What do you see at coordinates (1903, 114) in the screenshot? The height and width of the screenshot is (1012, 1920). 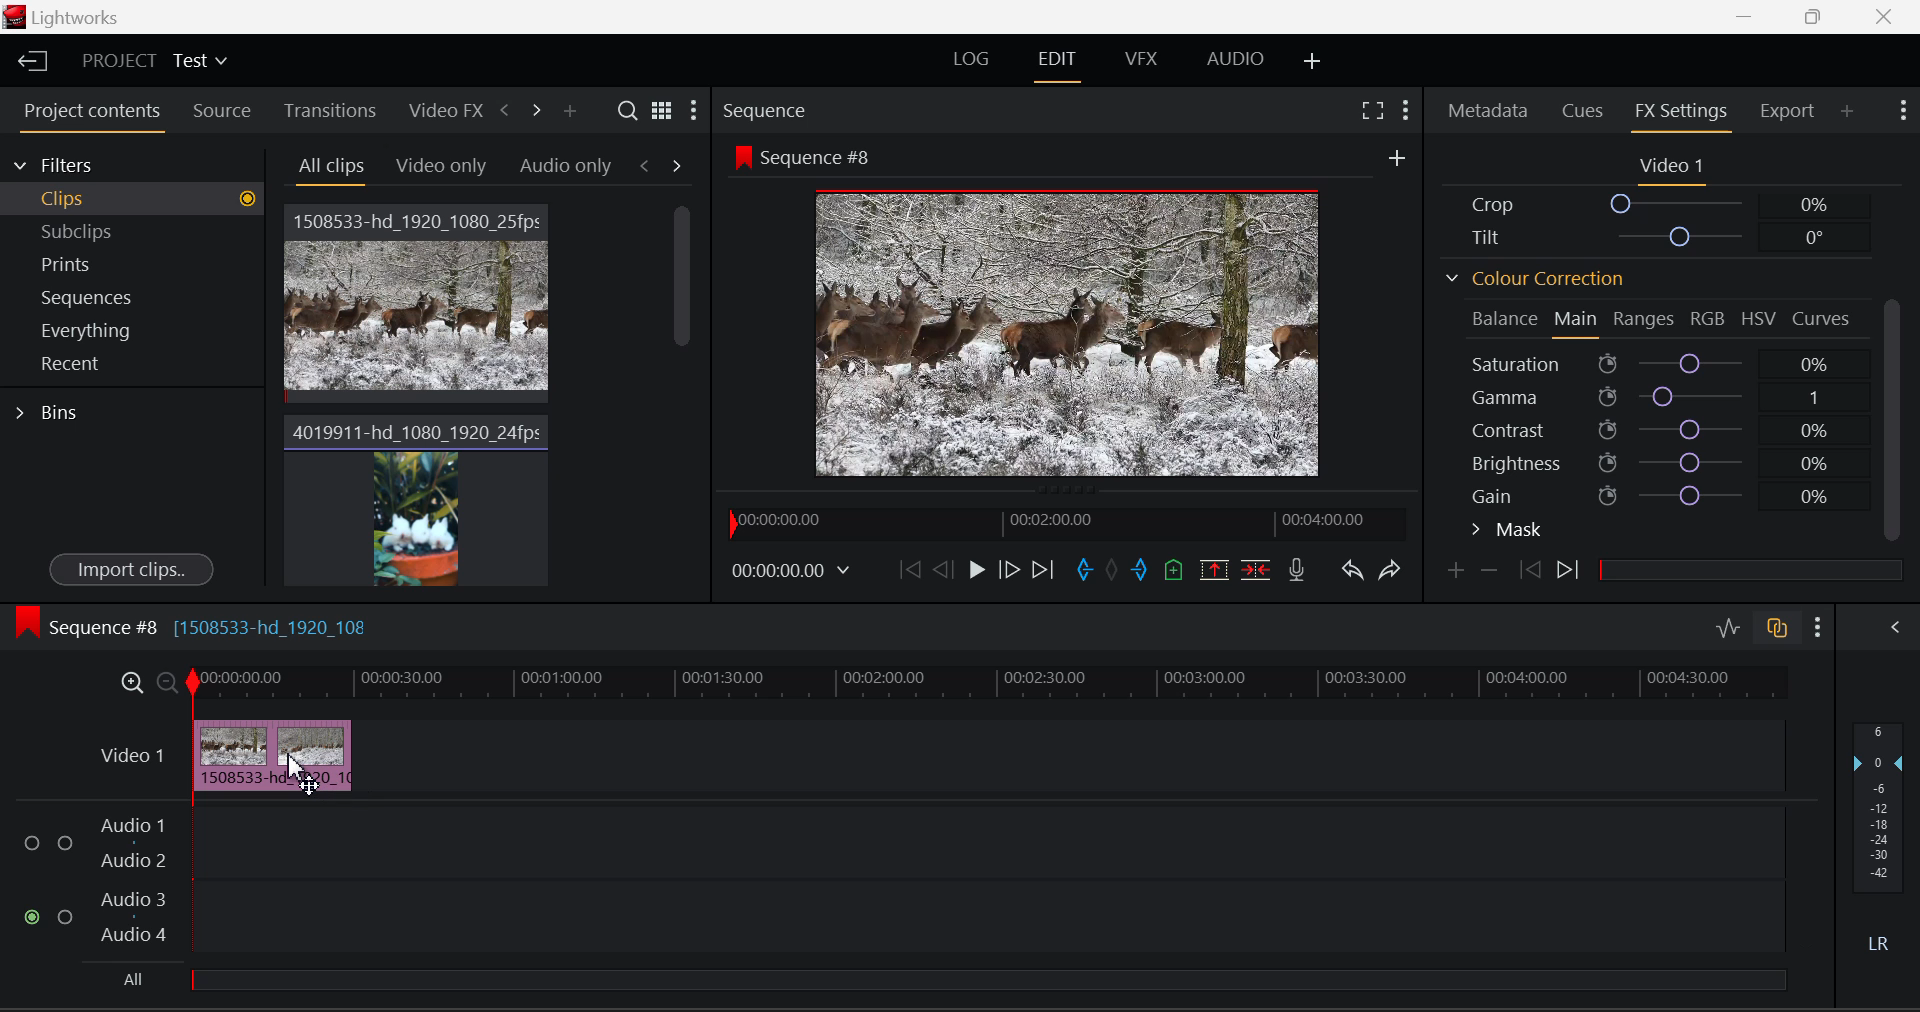 I see `Show Settings` at bounding box center [1903, 114].